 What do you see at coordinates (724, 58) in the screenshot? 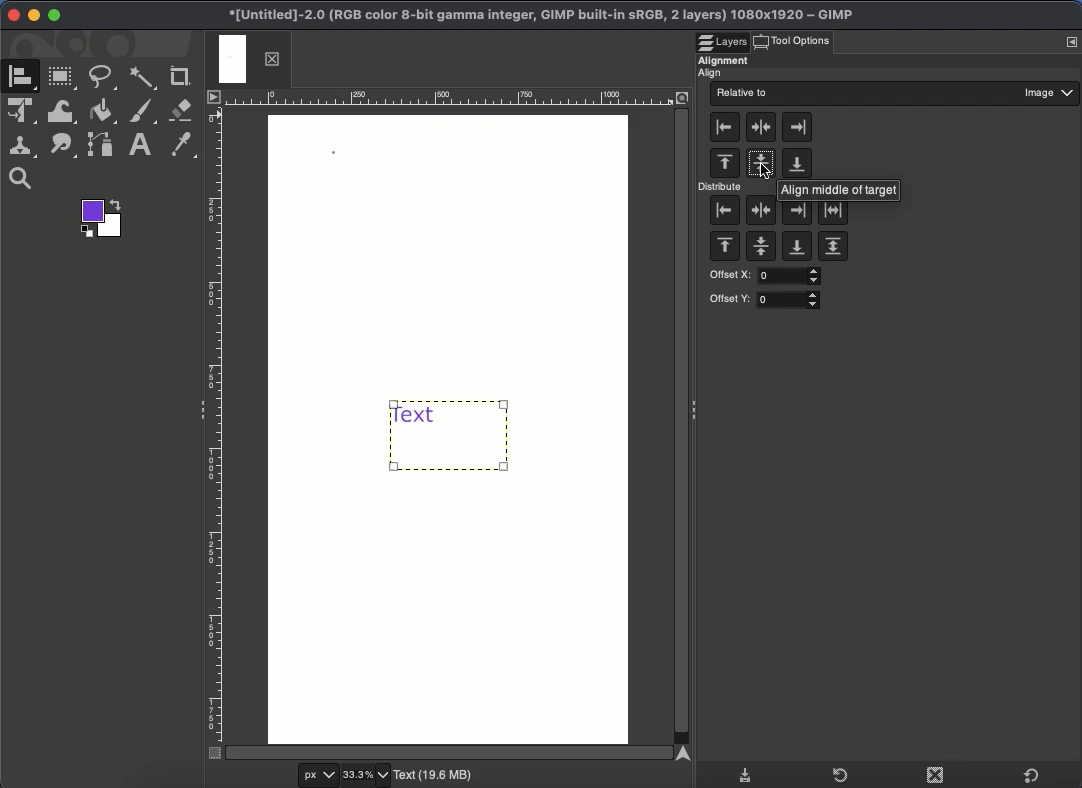
I see `Alignment` at bounding box center [724, 58].